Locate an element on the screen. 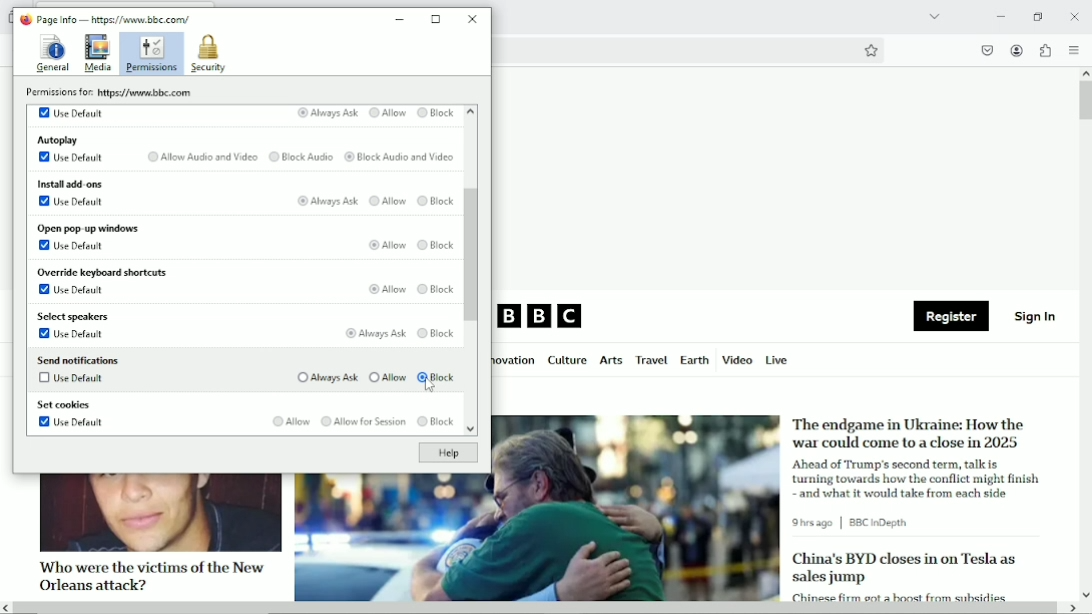  Allow is located at coordinates (384, 244).